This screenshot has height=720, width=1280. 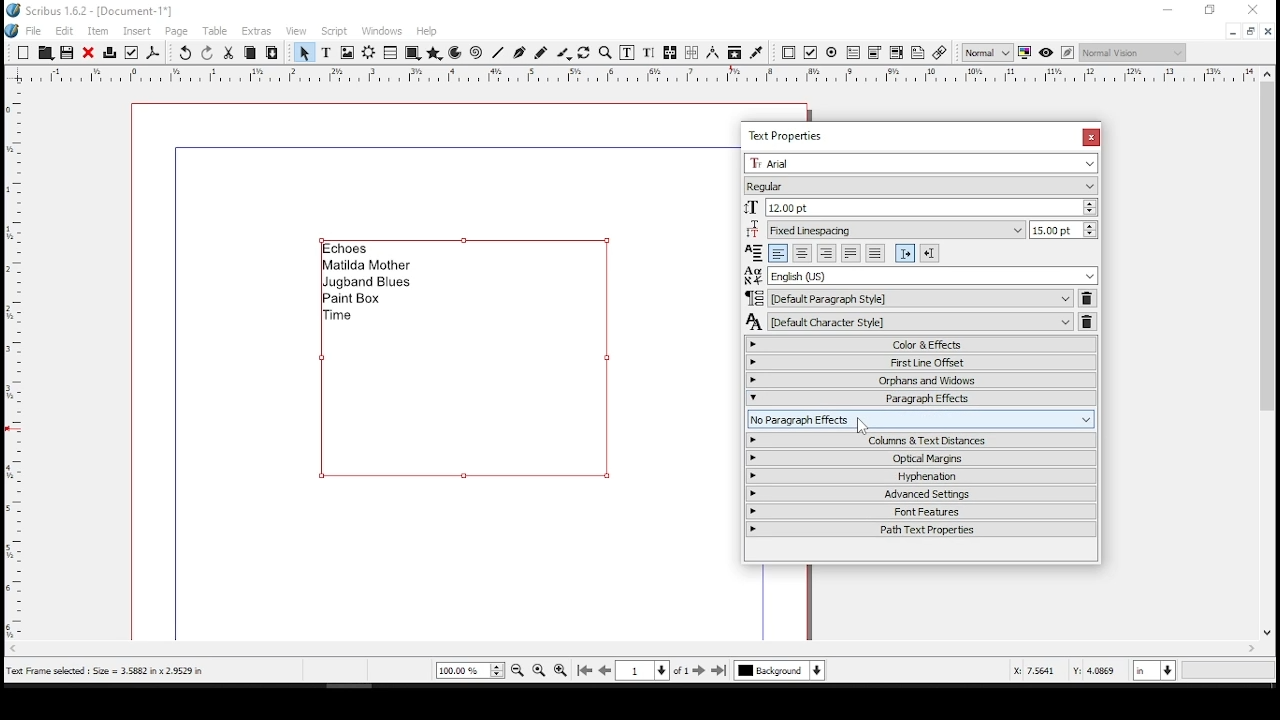 What do you see at coordinates (607, 52) in the screenshot?
I see `zoom in or out` at bounding box center [607, 52].